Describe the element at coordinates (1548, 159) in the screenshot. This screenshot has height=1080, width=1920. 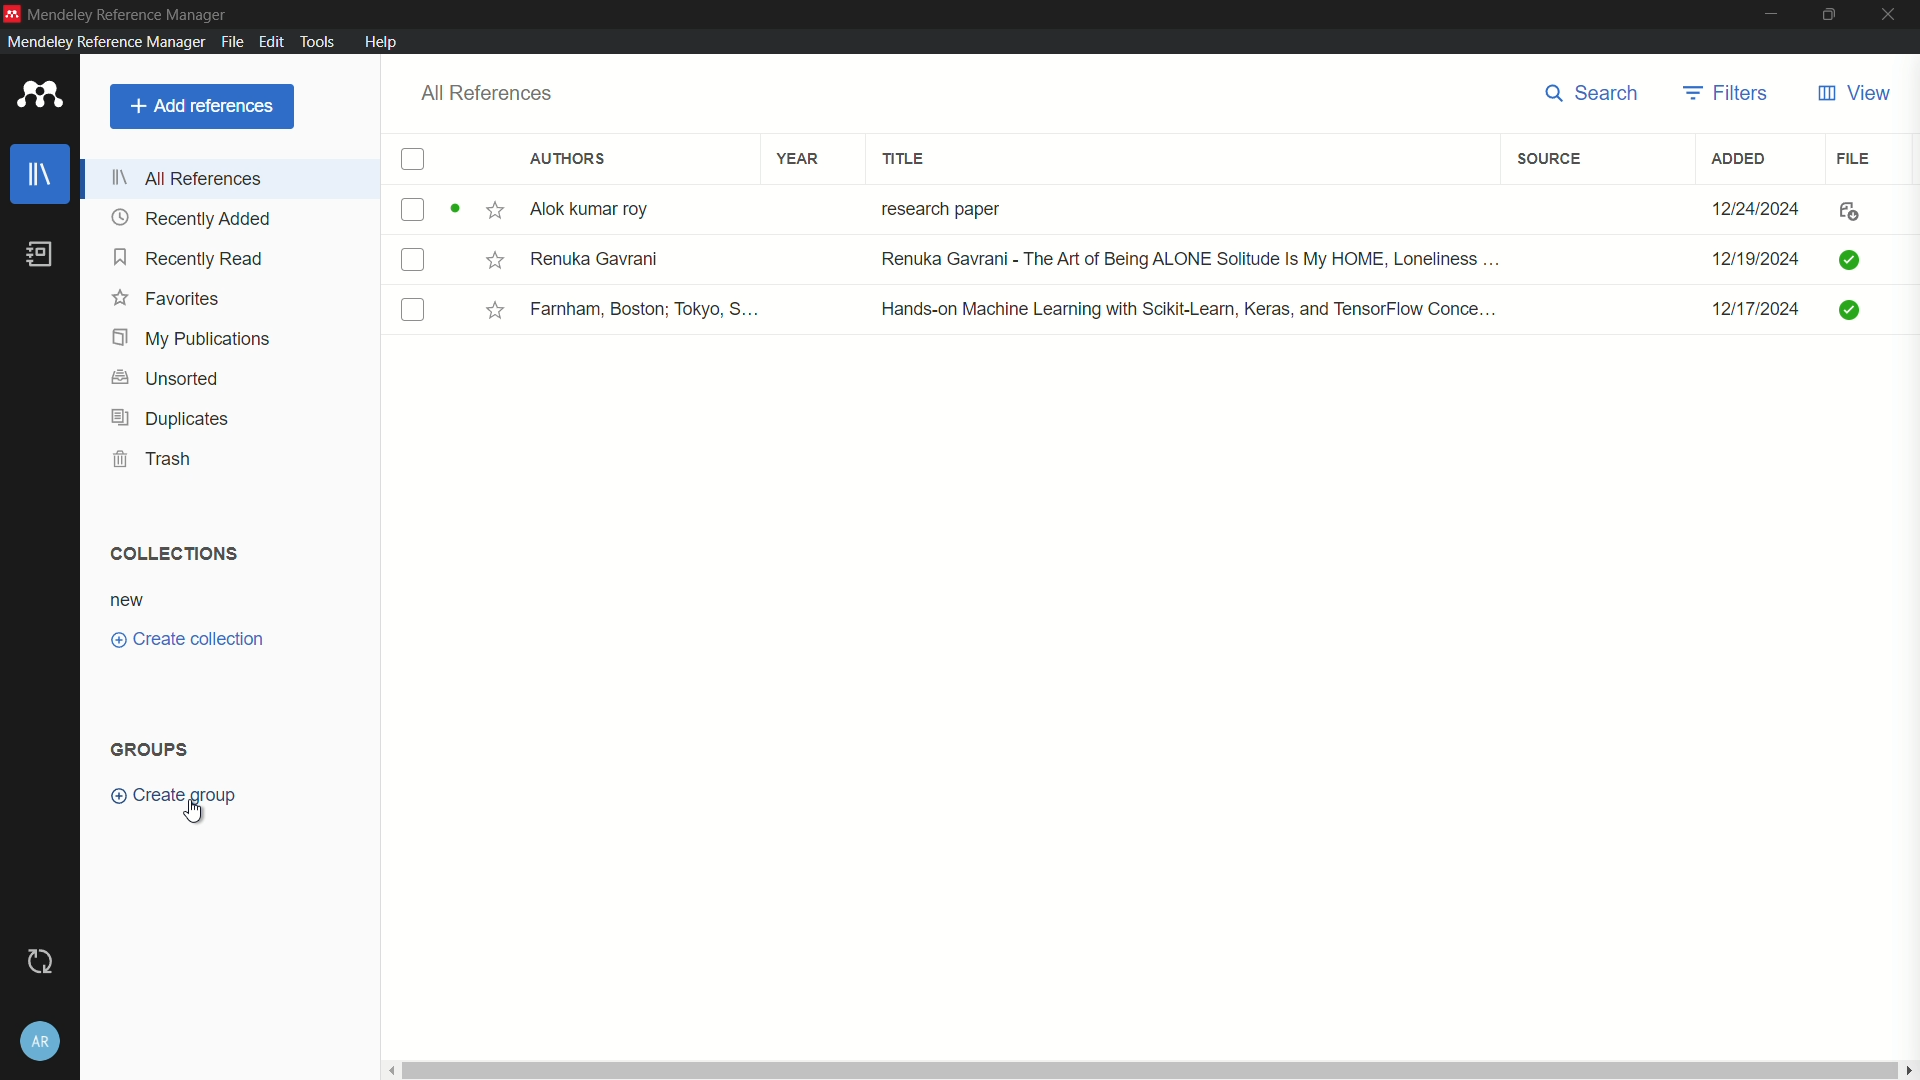
I see `source` at that location.